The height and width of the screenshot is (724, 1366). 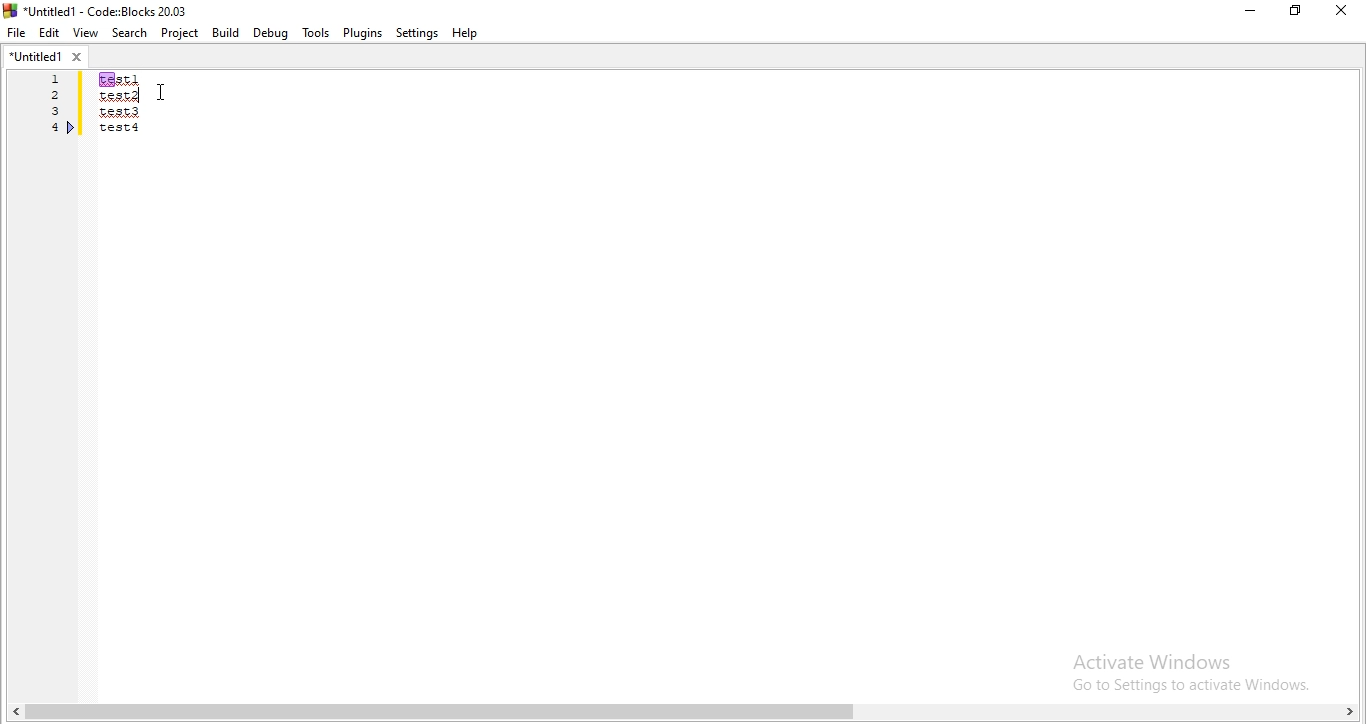 I want to click on Tools , so click(x=315, y=33).